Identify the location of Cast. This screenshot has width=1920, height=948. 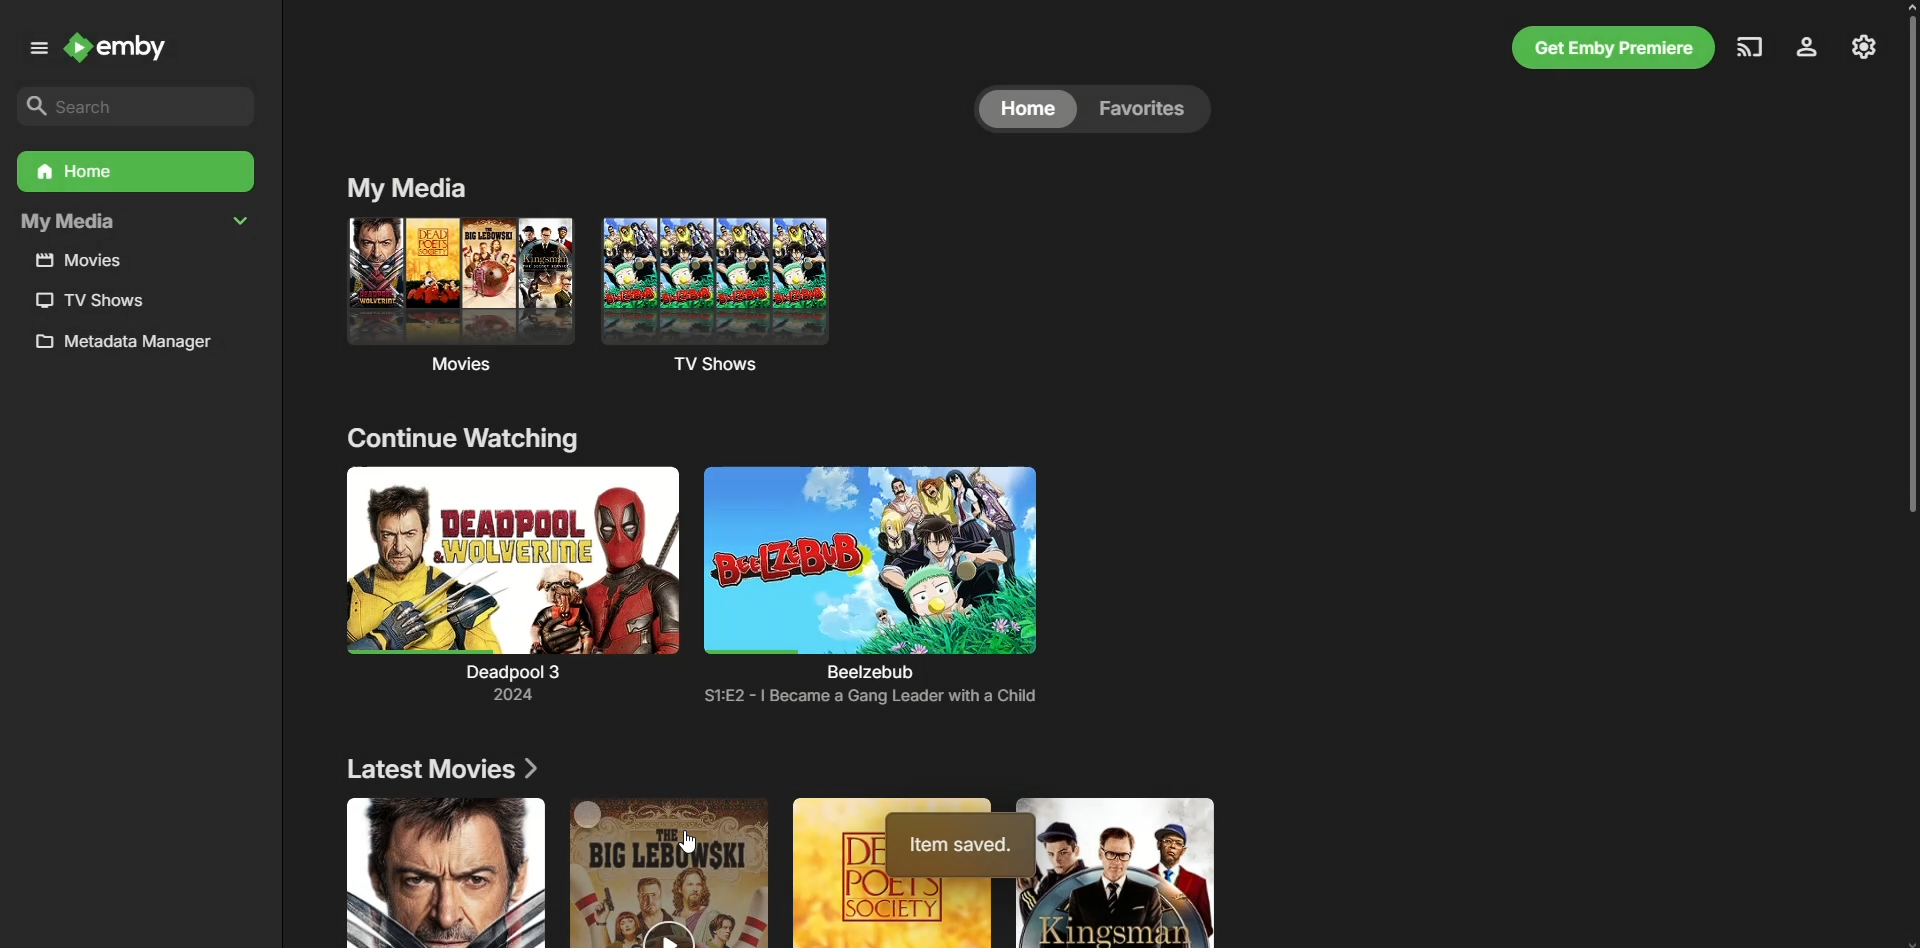
(1747, 46).